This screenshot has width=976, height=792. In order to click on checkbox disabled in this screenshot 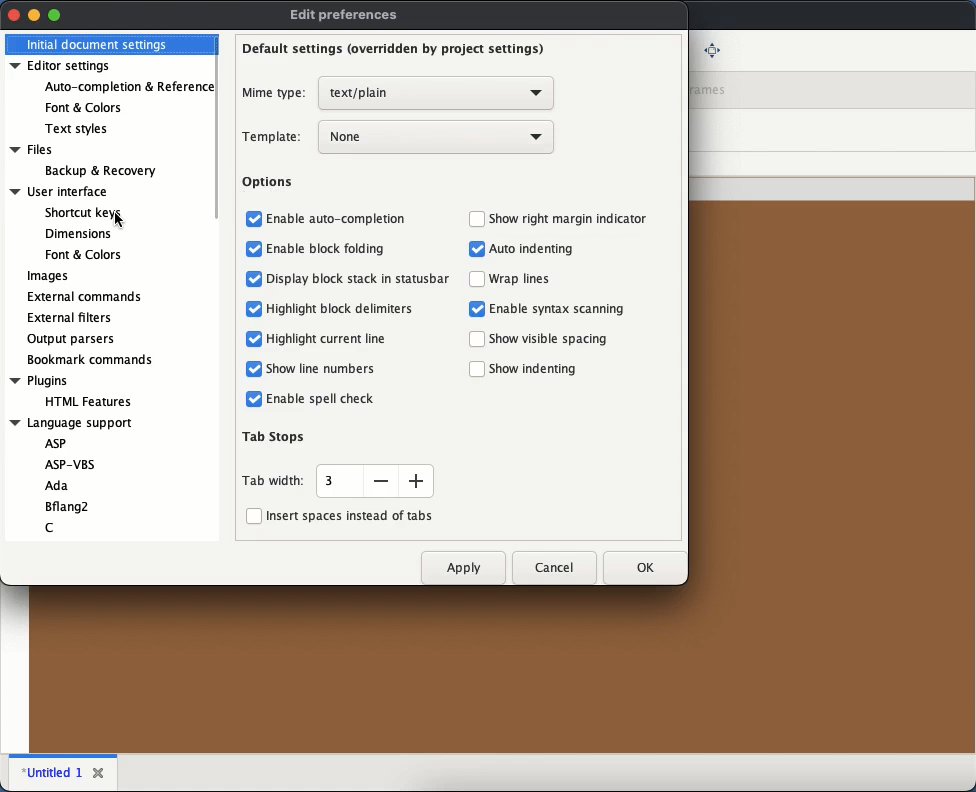, I will do `click(251, 515)`.